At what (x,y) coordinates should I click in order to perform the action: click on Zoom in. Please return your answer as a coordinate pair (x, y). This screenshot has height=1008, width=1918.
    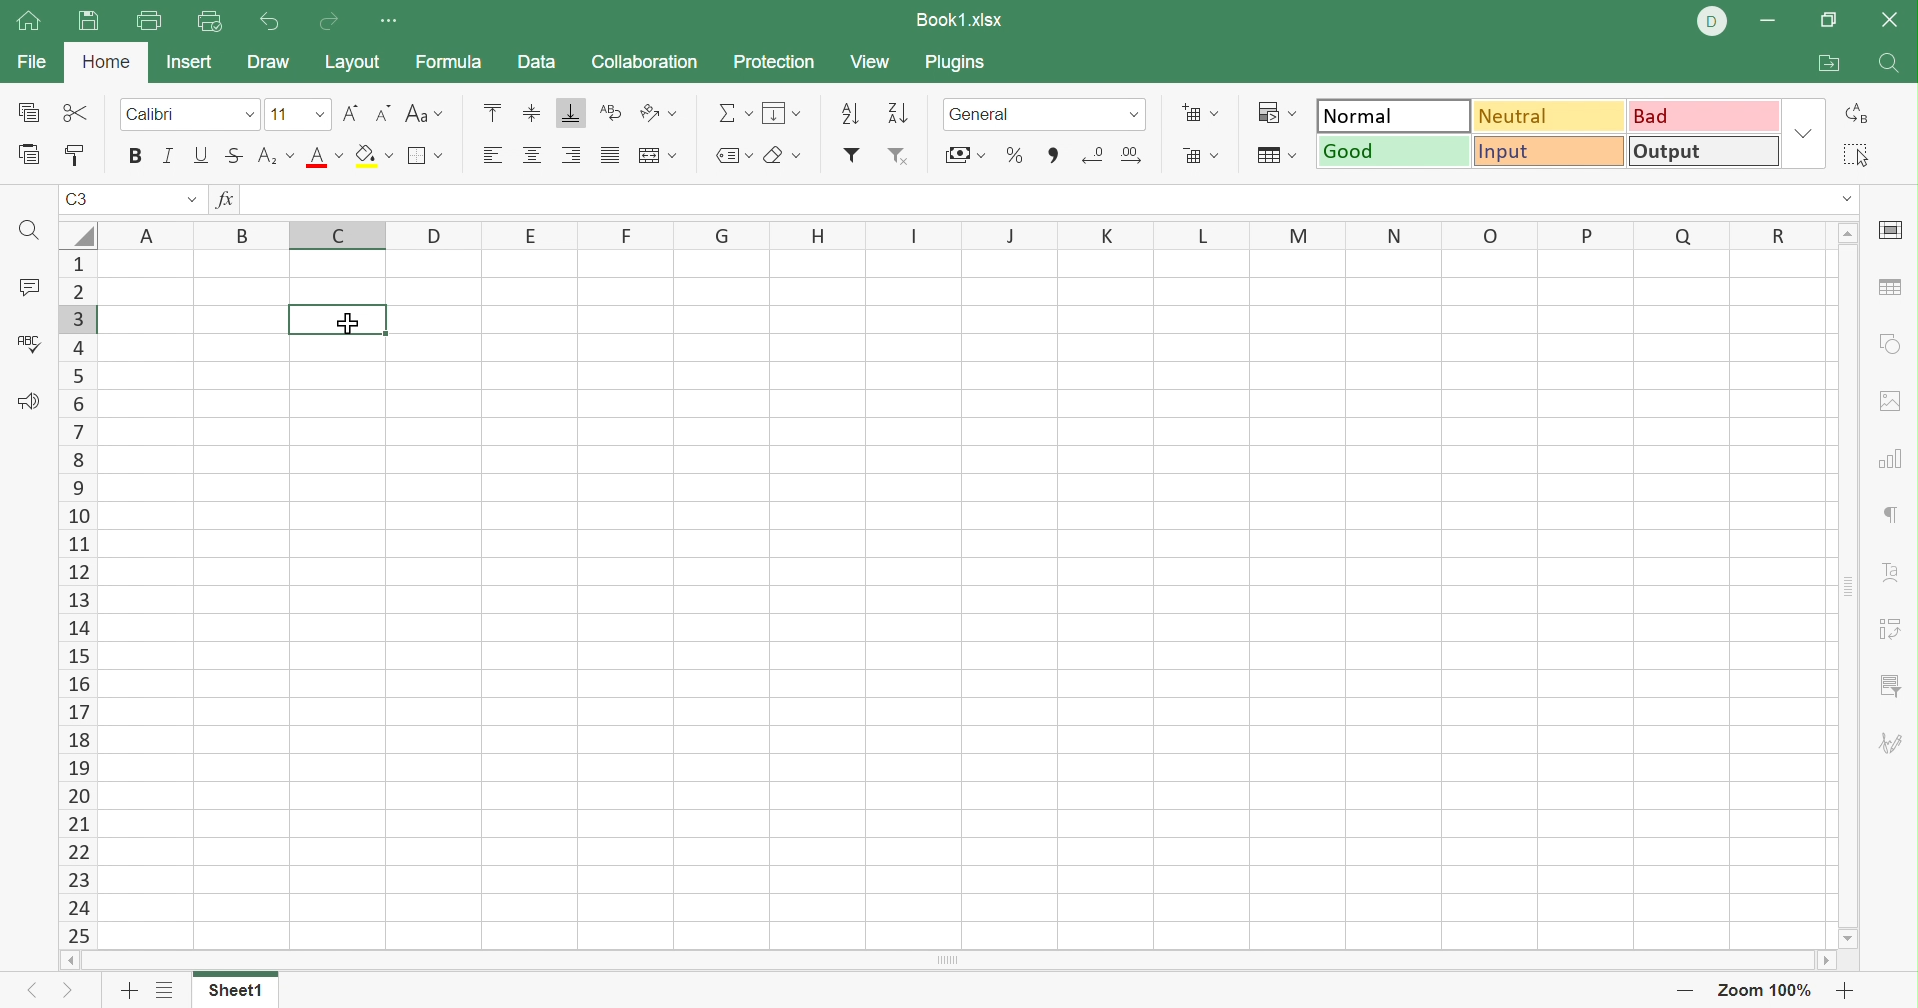
    Looking at the image, I should click on (1847, 989).